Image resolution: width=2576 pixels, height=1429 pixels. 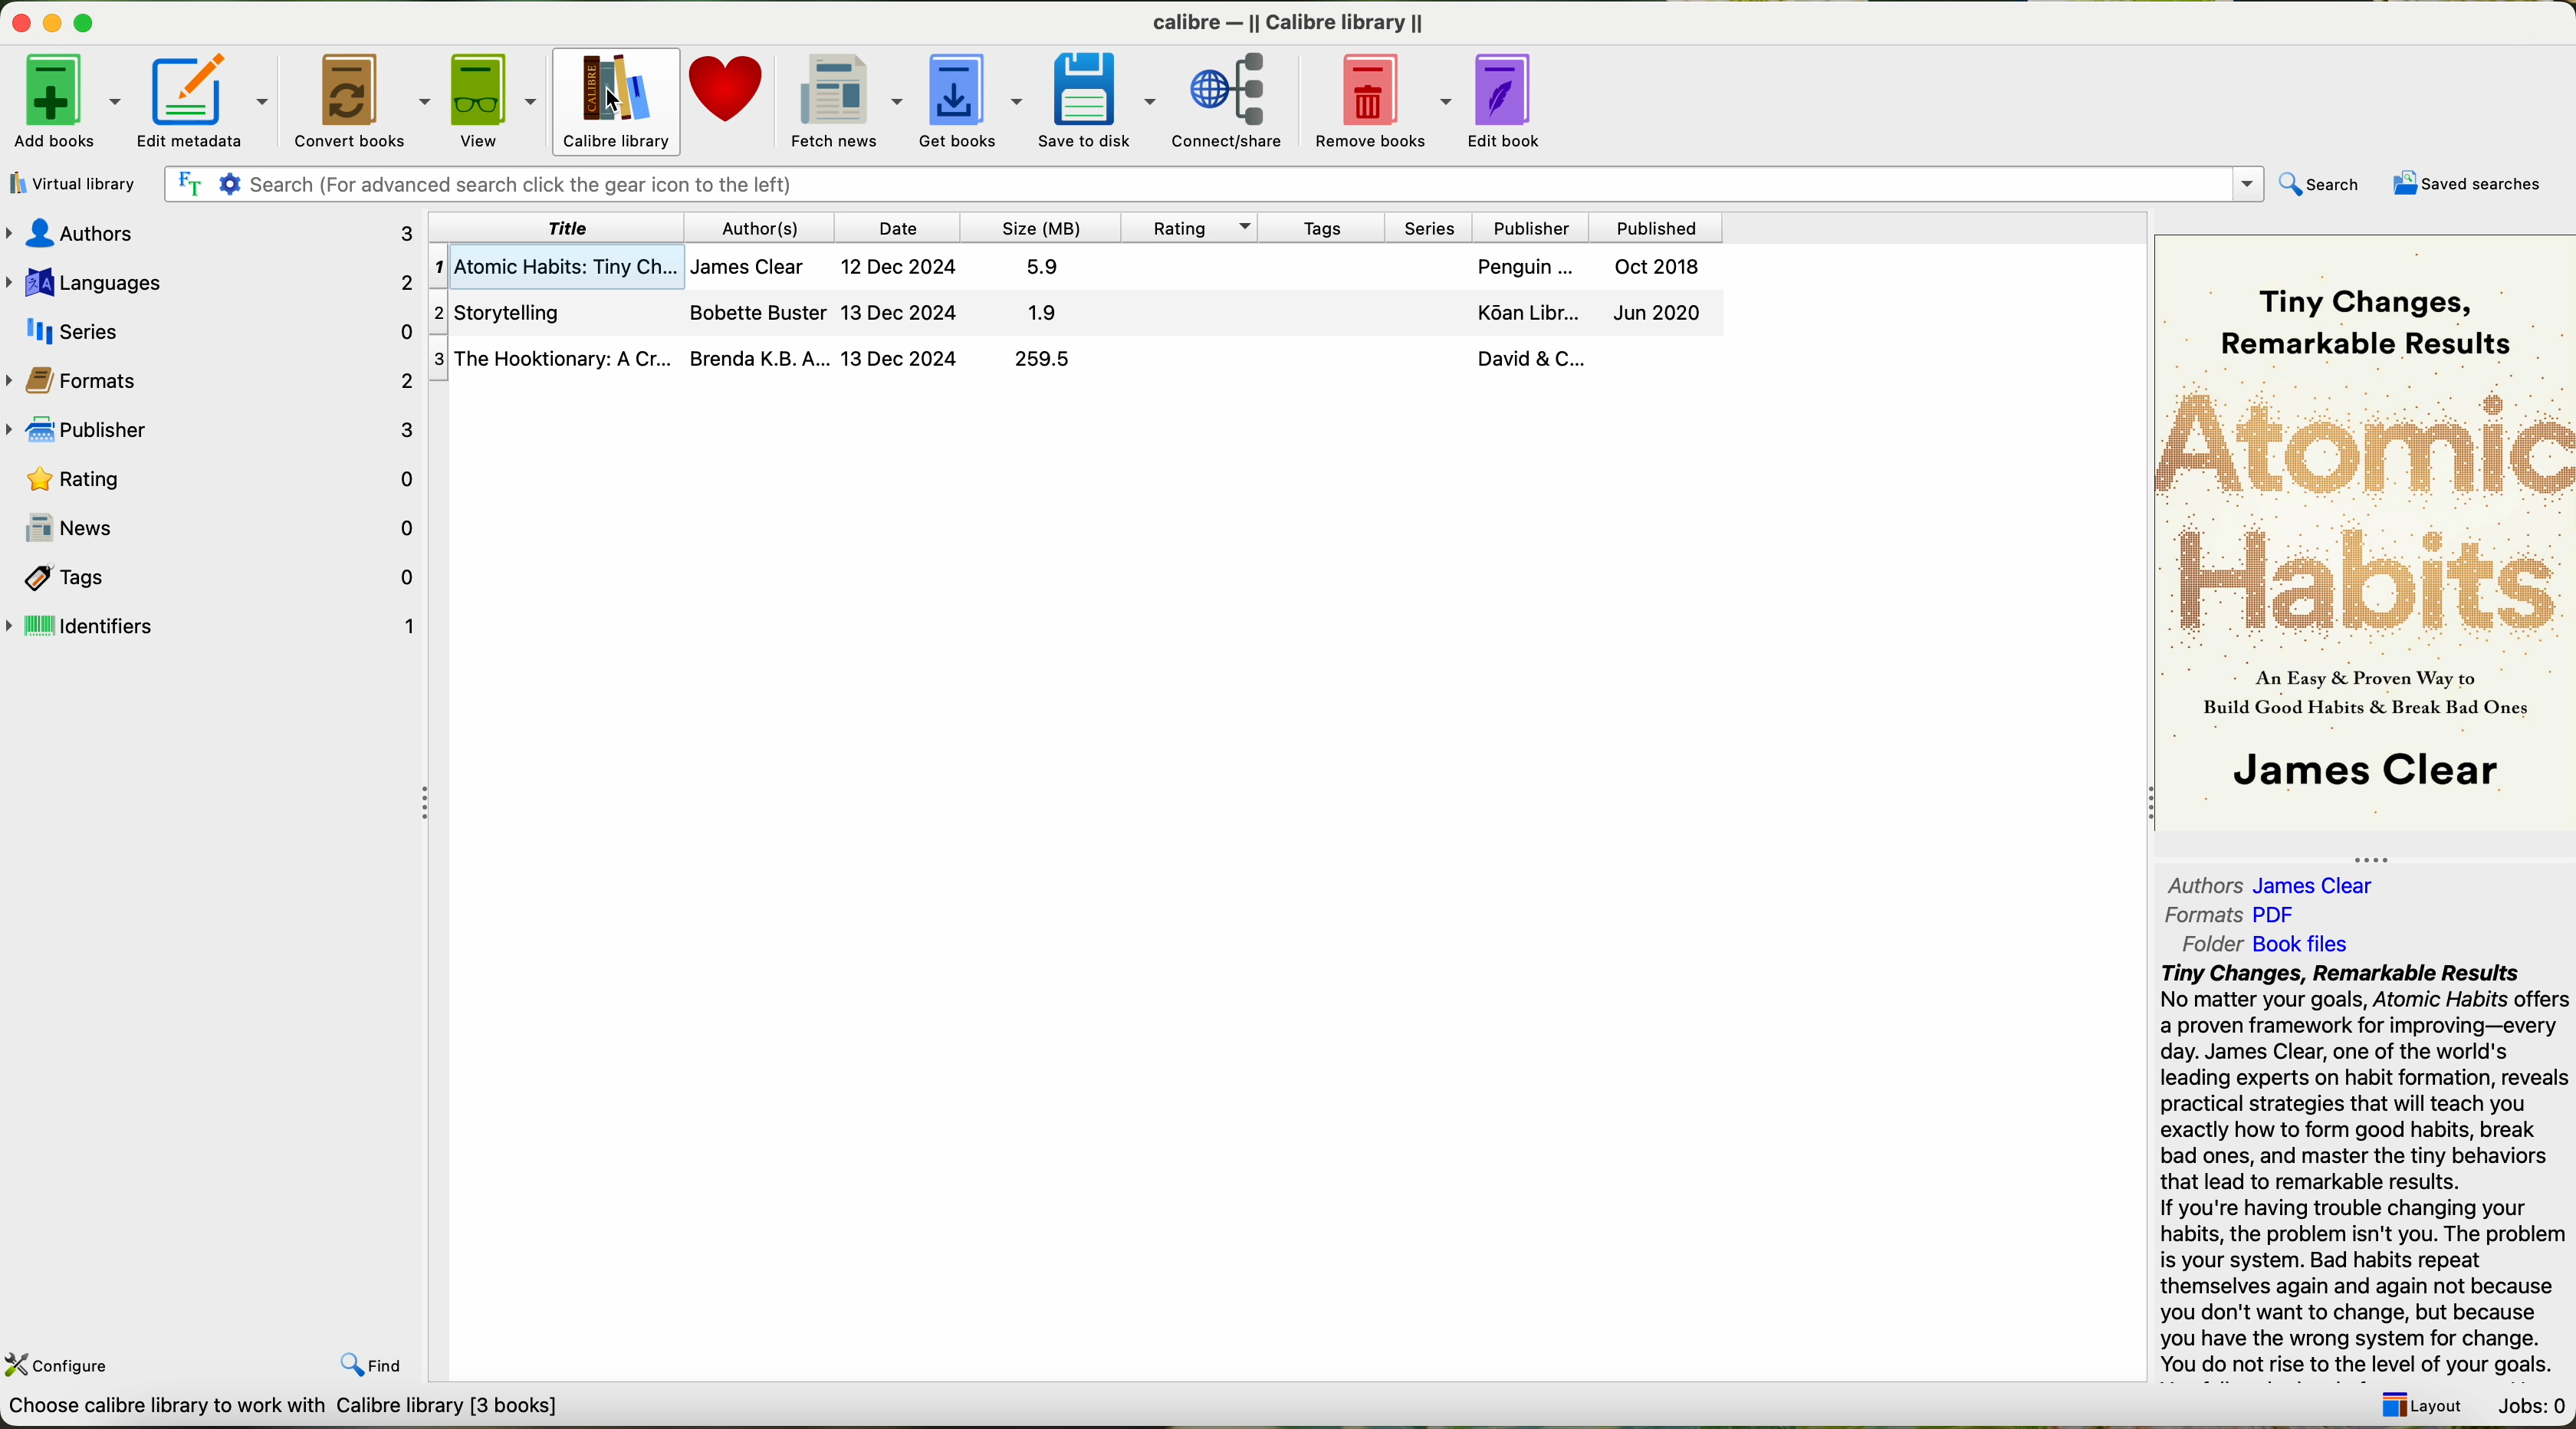 What do you see at coordinates (2367, 509) in the screenshot?
I see `Atomic Habits` at bounding box center [2367, 509].